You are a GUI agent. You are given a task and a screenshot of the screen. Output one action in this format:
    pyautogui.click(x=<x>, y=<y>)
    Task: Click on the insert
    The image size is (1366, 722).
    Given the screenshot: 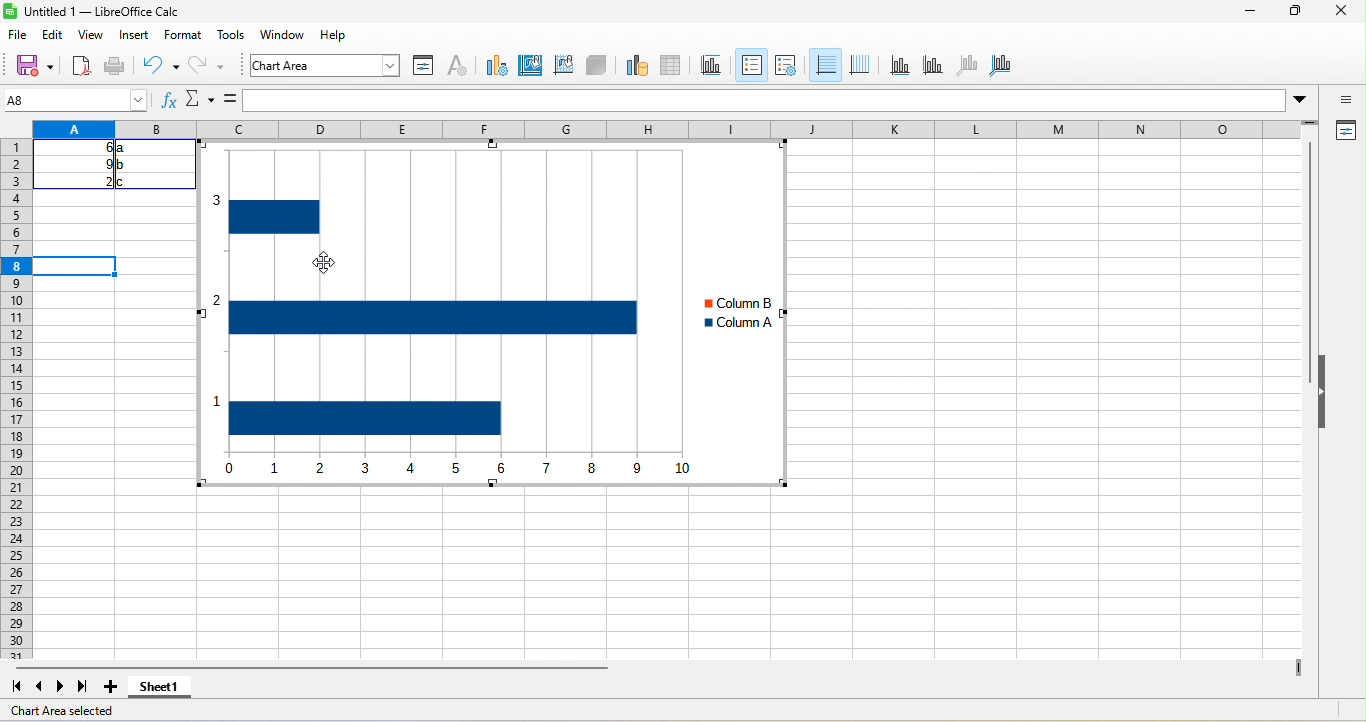 What is the action you would take?
    pyautogui.click(x=140, y=36)
    